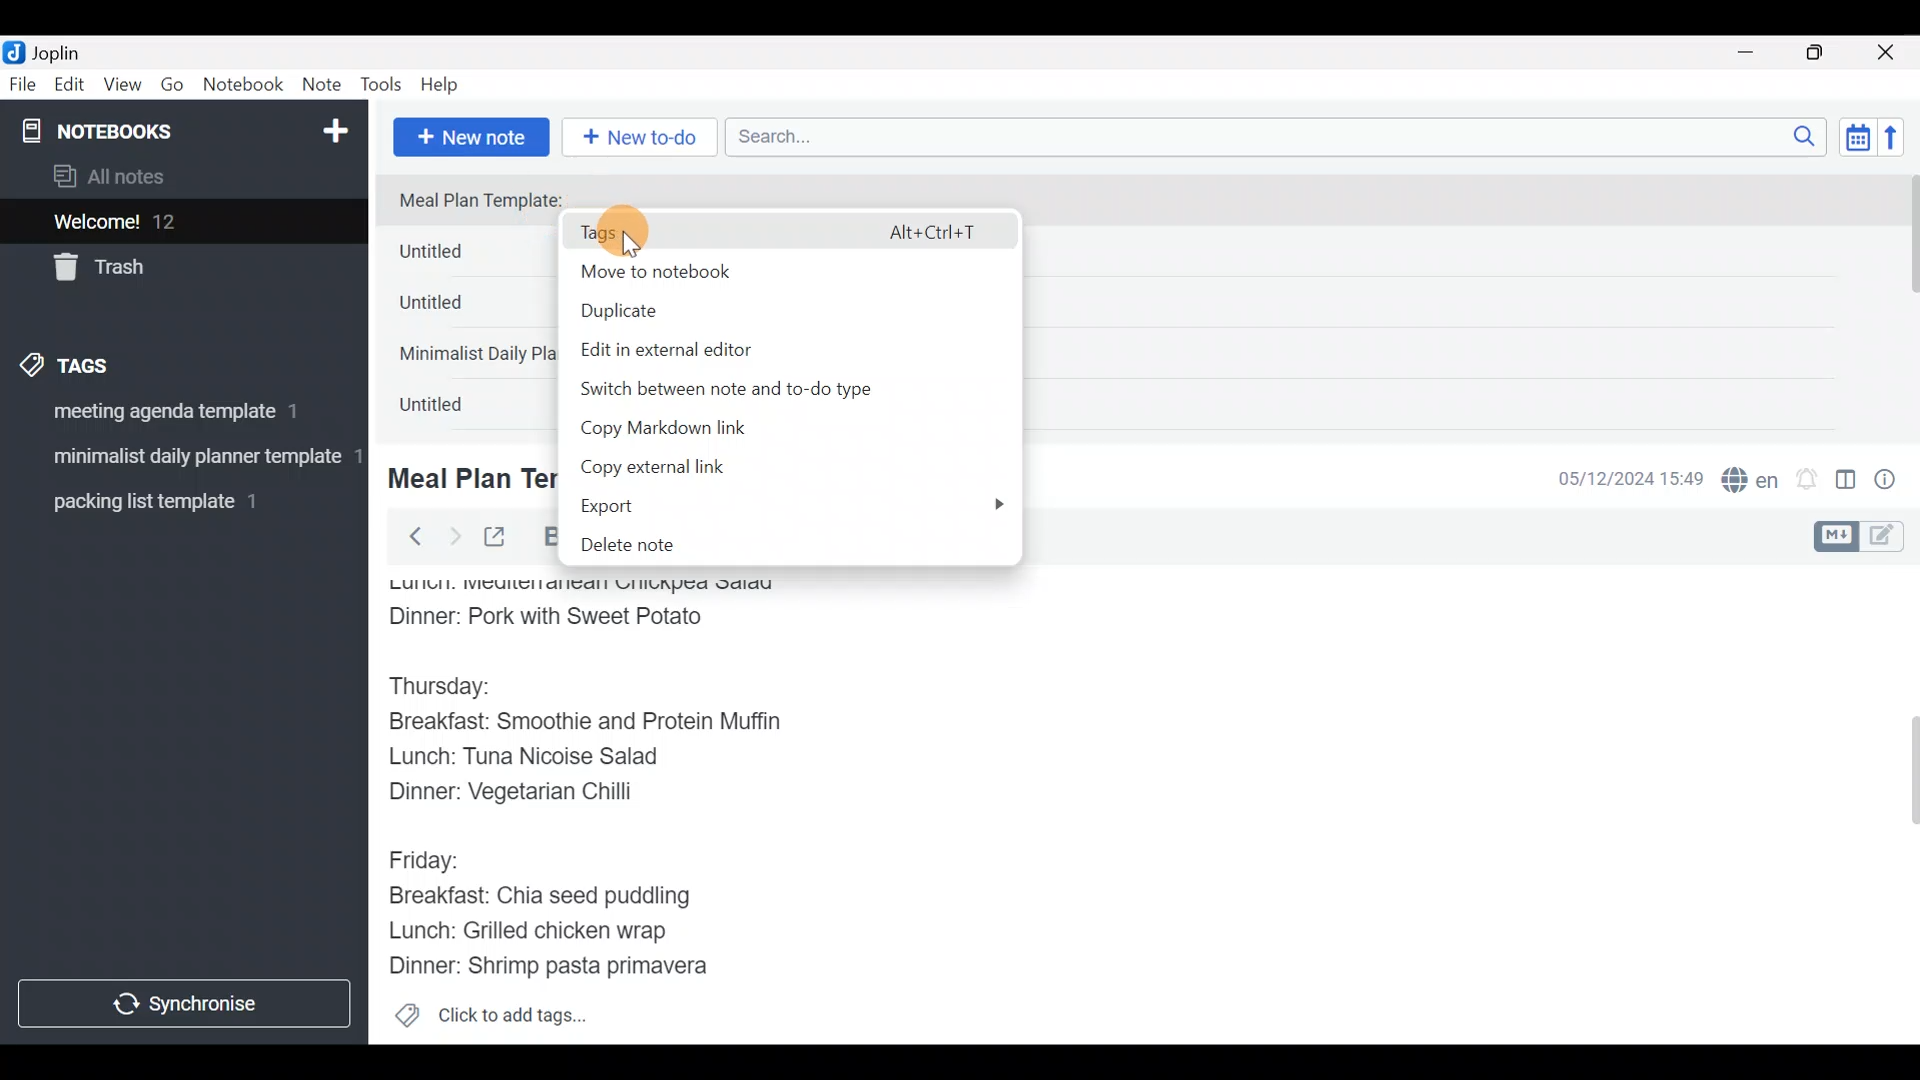 This screenshot has width=1920, height=1080. Describe the element at coordinates (541, 761) in the screenshot. I see `Lunch: Tuna Nicoise Salad` at that location.